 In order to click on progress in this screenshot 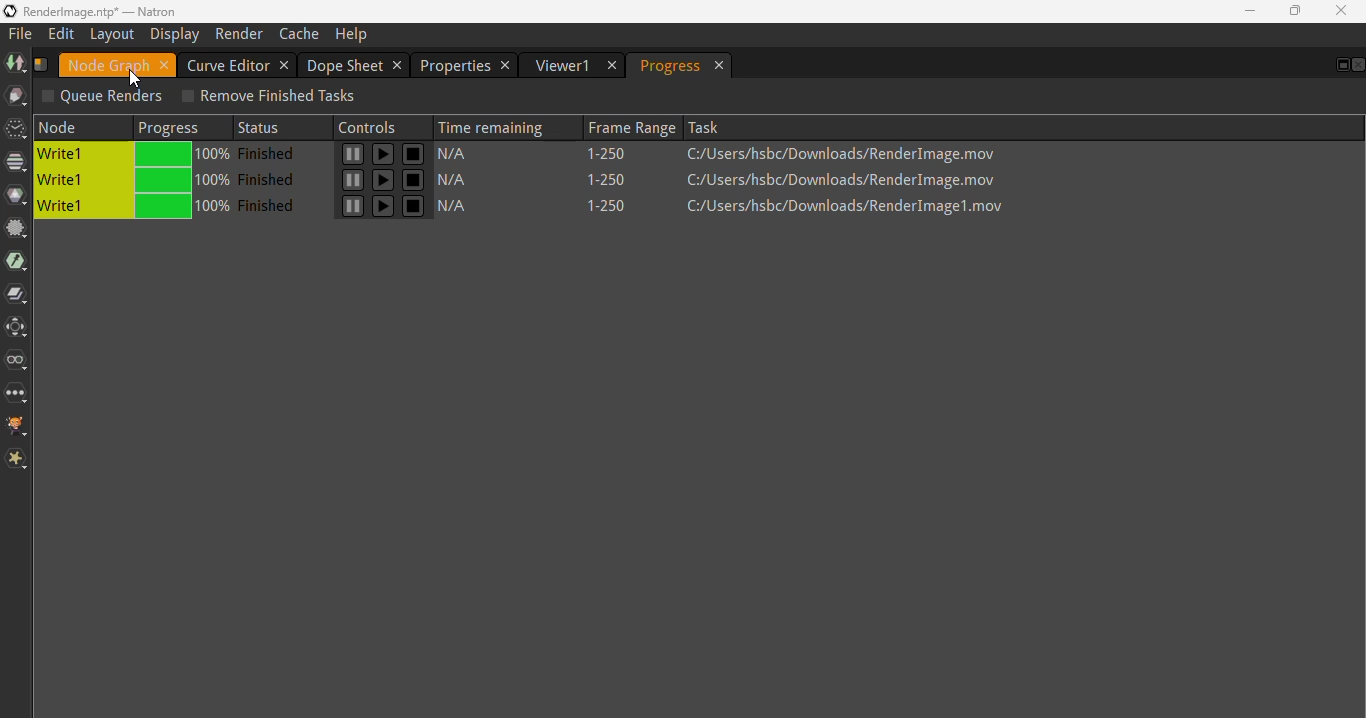, I will do `click(172, 126)`.